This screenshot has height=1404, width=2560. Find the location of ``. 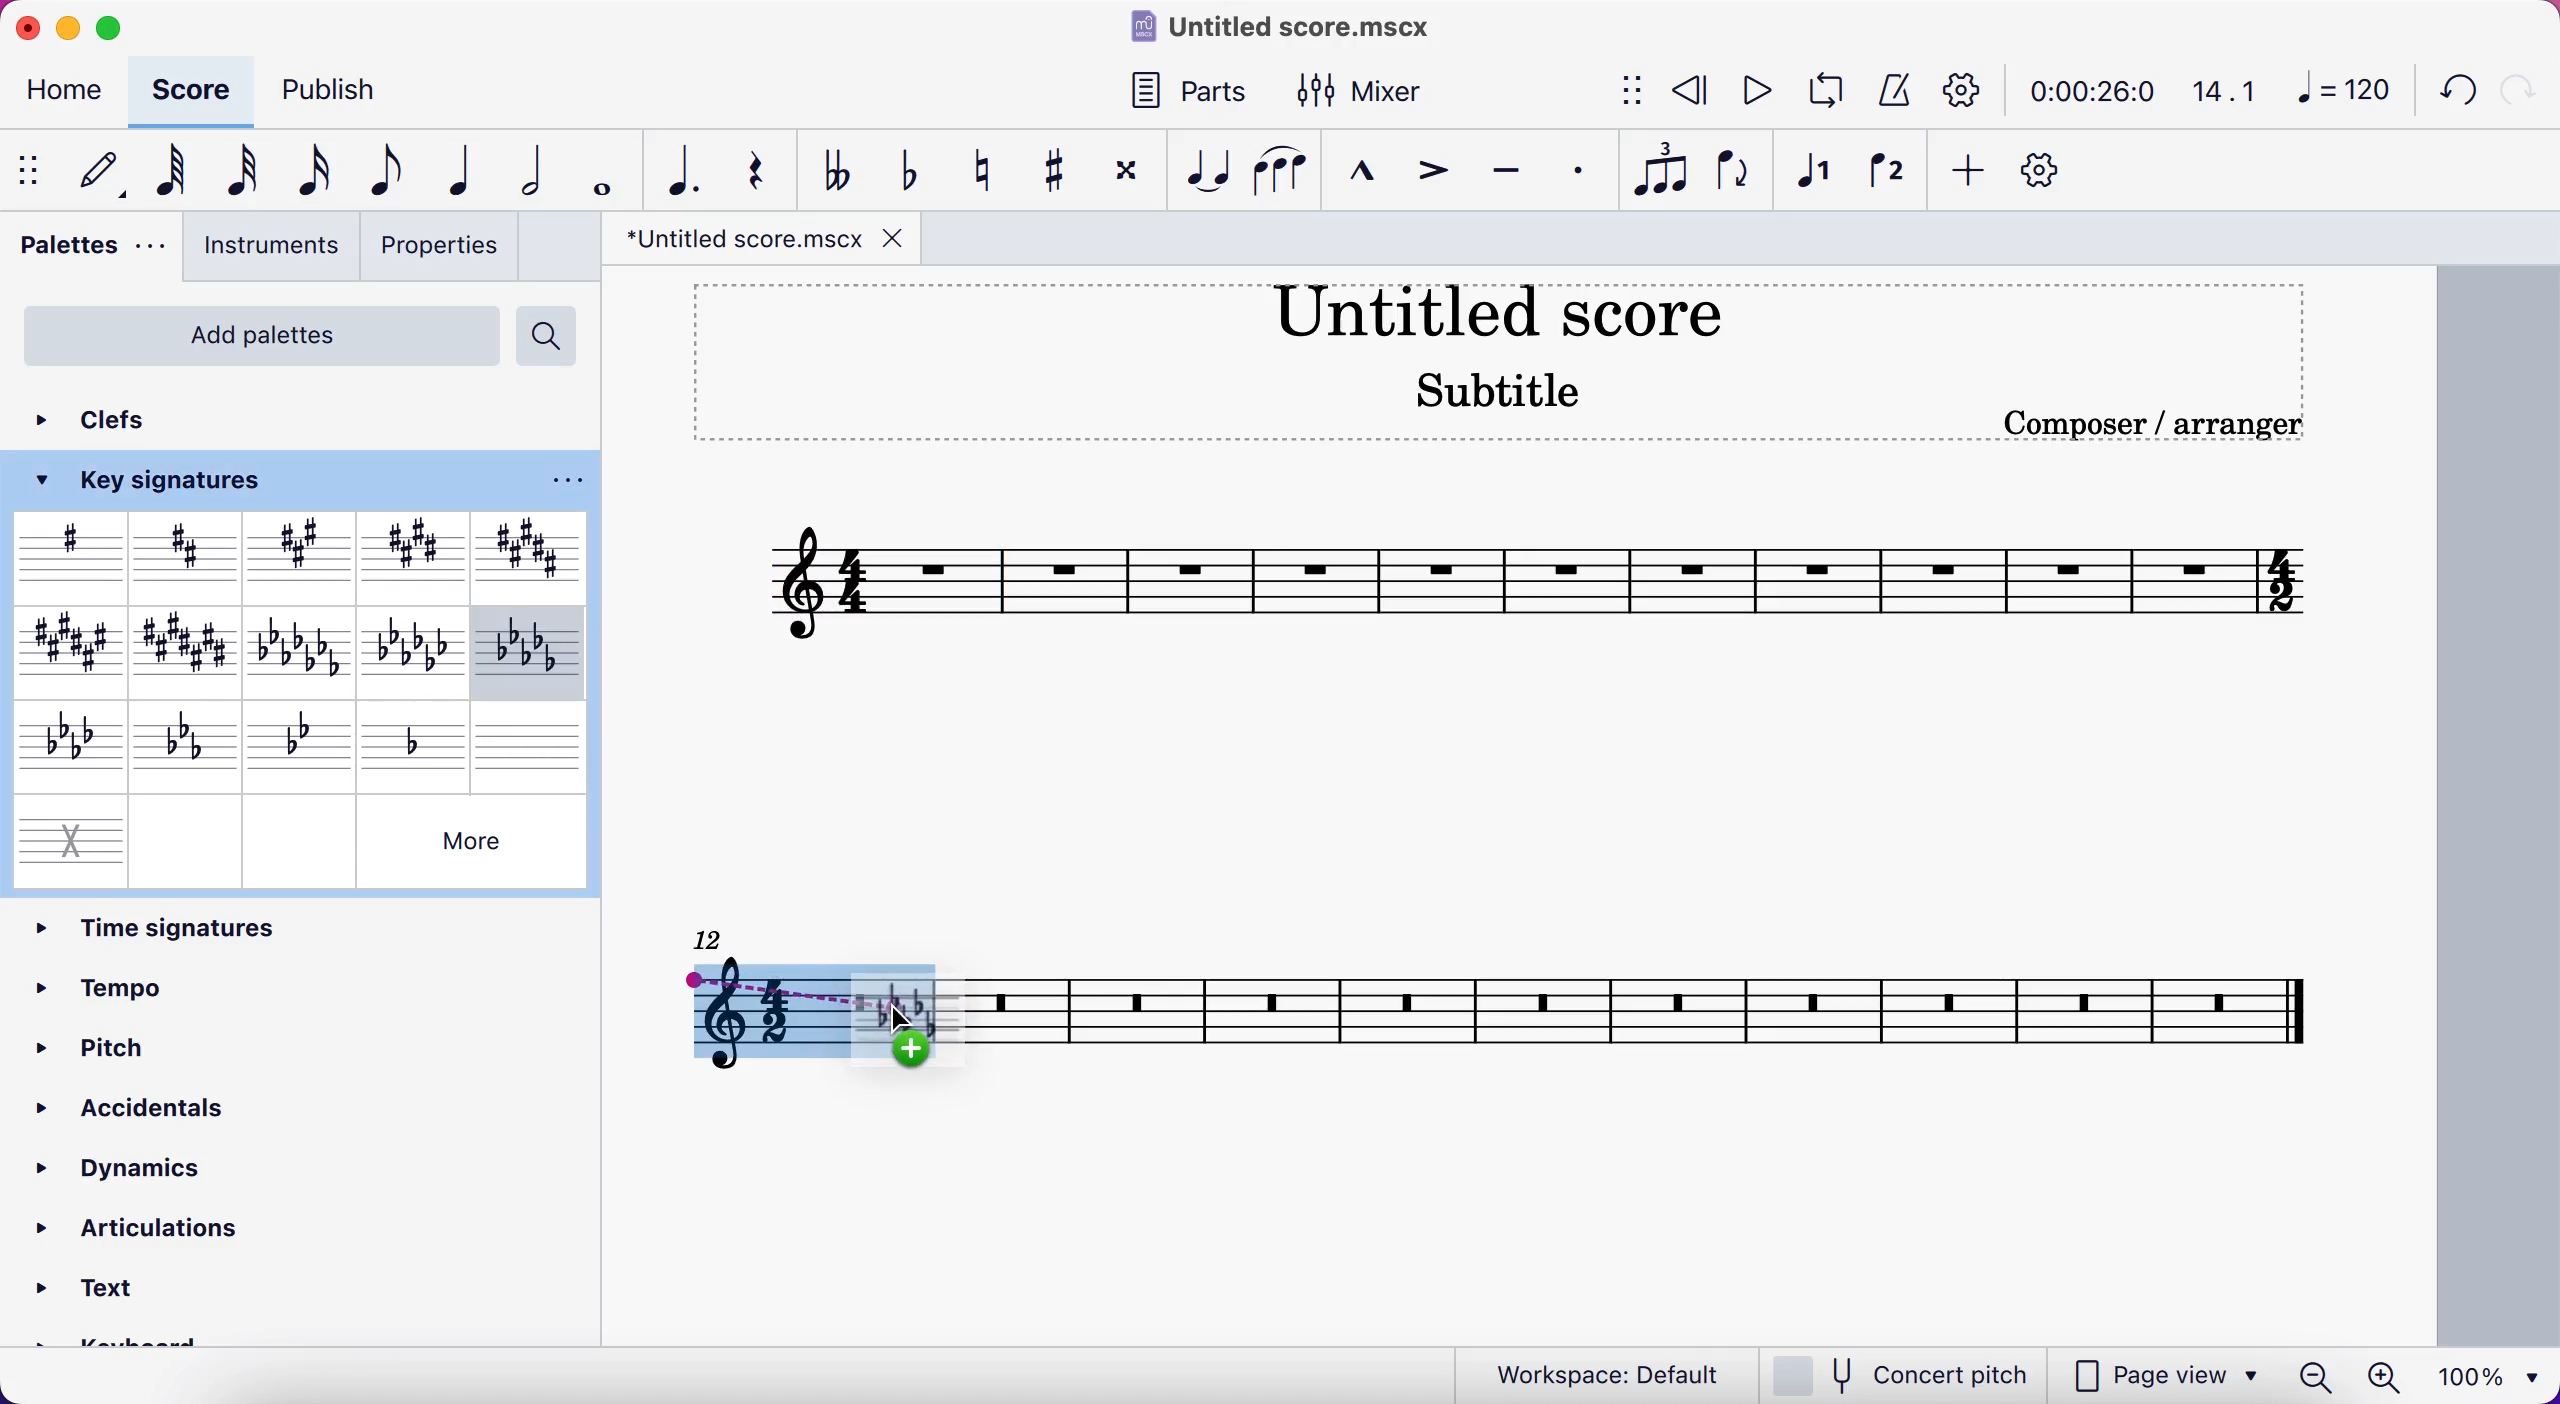

 is located at coordinates (473, 840).